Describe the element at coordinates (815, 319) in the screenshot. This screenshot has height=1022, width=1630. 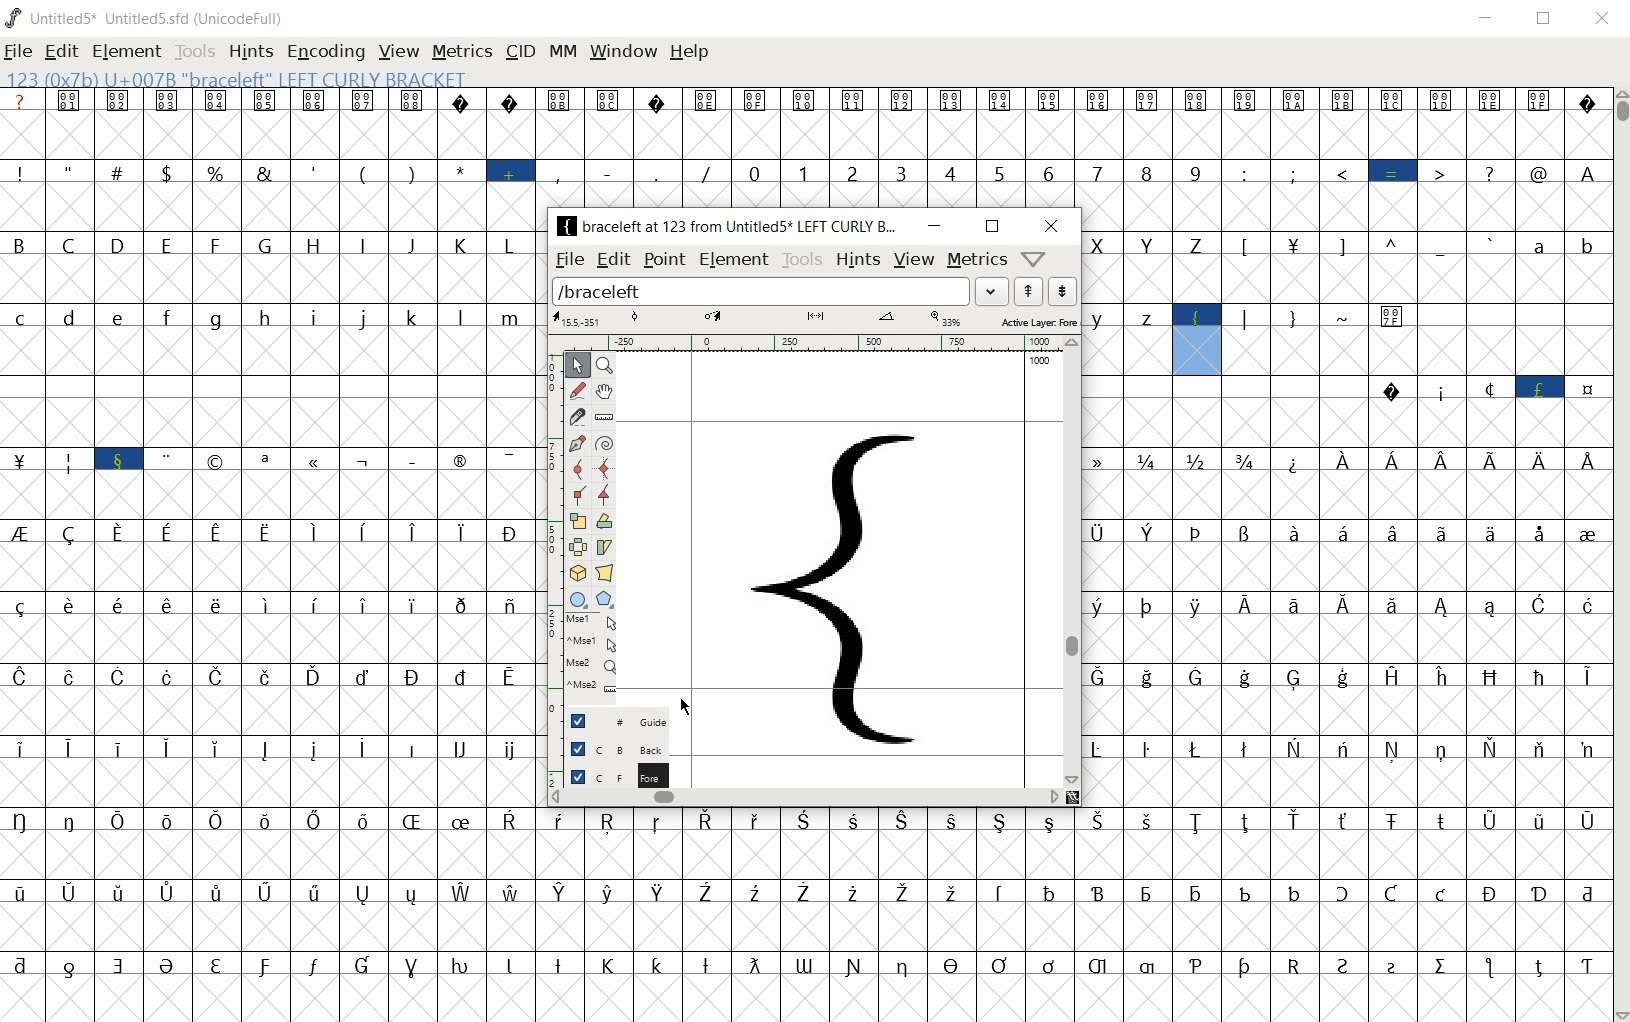
I see `active layer: fore` at that location.